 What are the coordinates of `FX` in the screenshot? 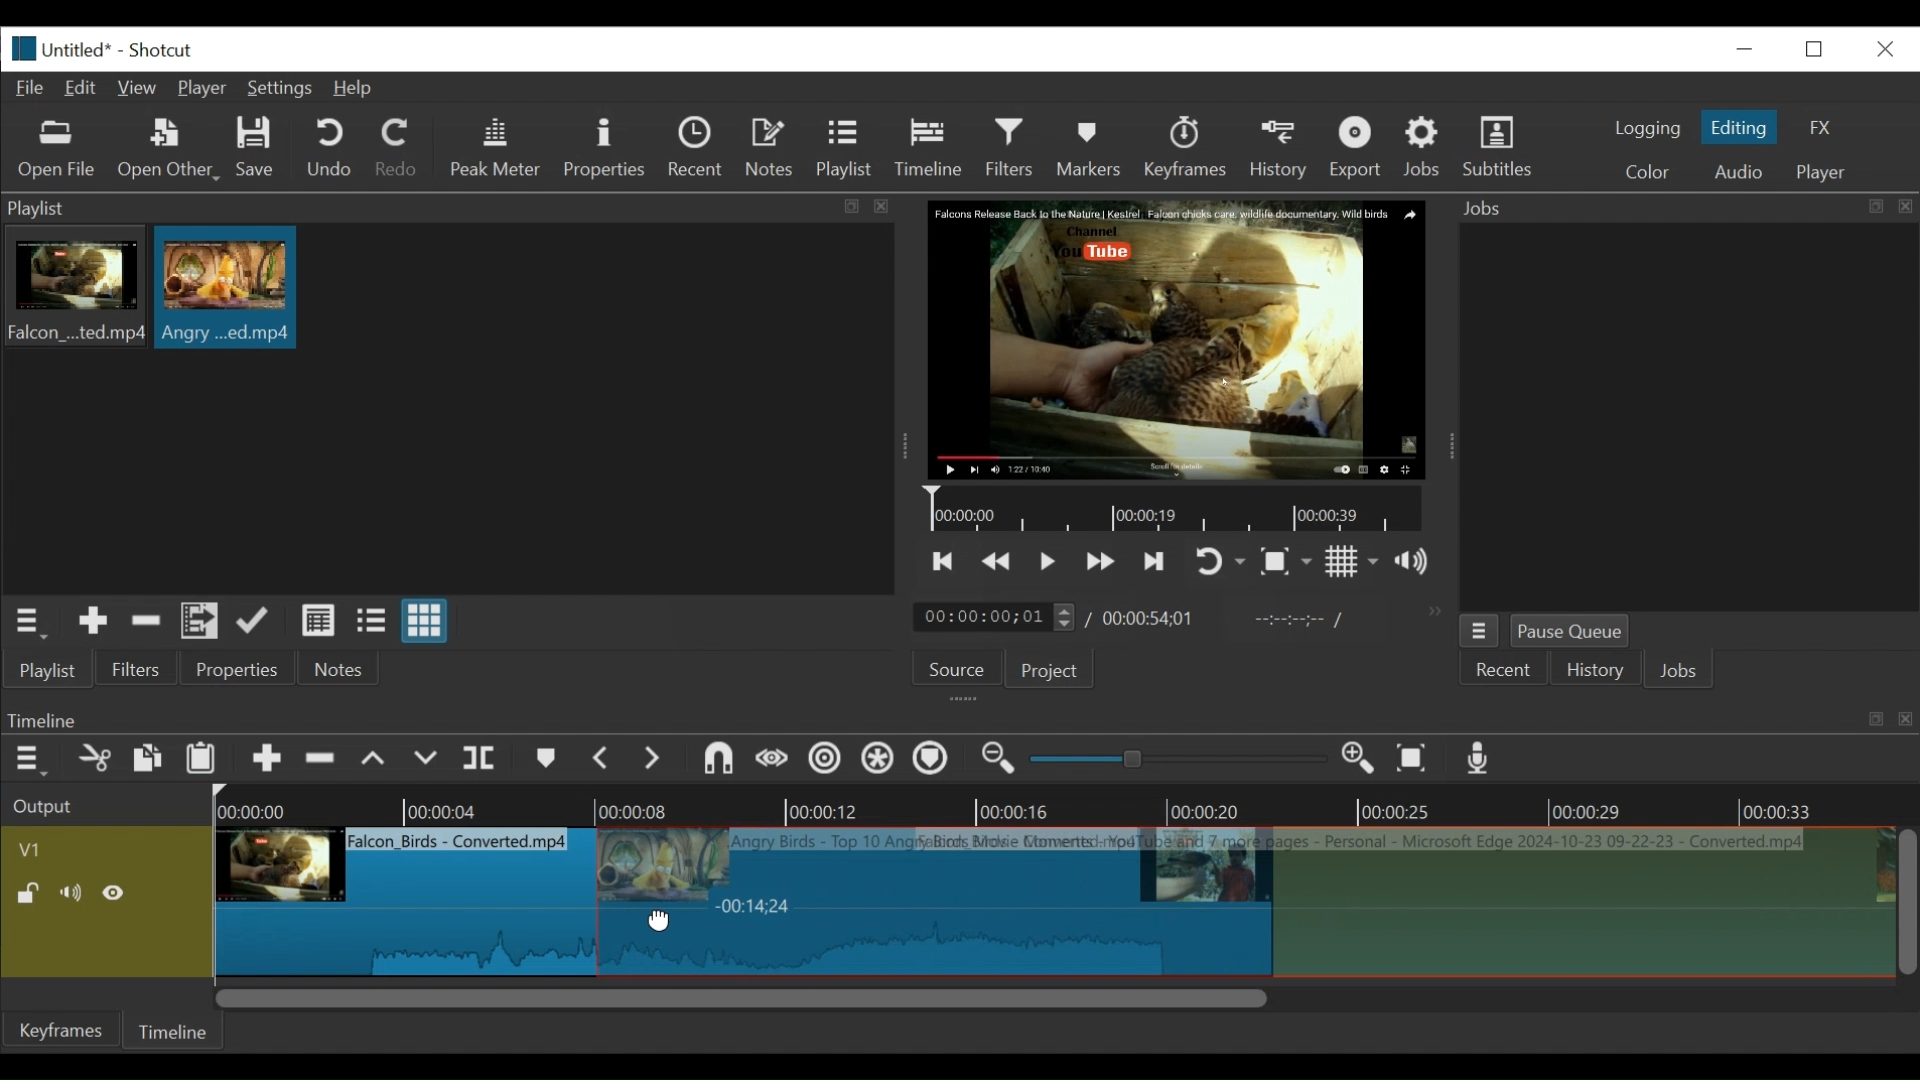 It's located at (1821, 128).